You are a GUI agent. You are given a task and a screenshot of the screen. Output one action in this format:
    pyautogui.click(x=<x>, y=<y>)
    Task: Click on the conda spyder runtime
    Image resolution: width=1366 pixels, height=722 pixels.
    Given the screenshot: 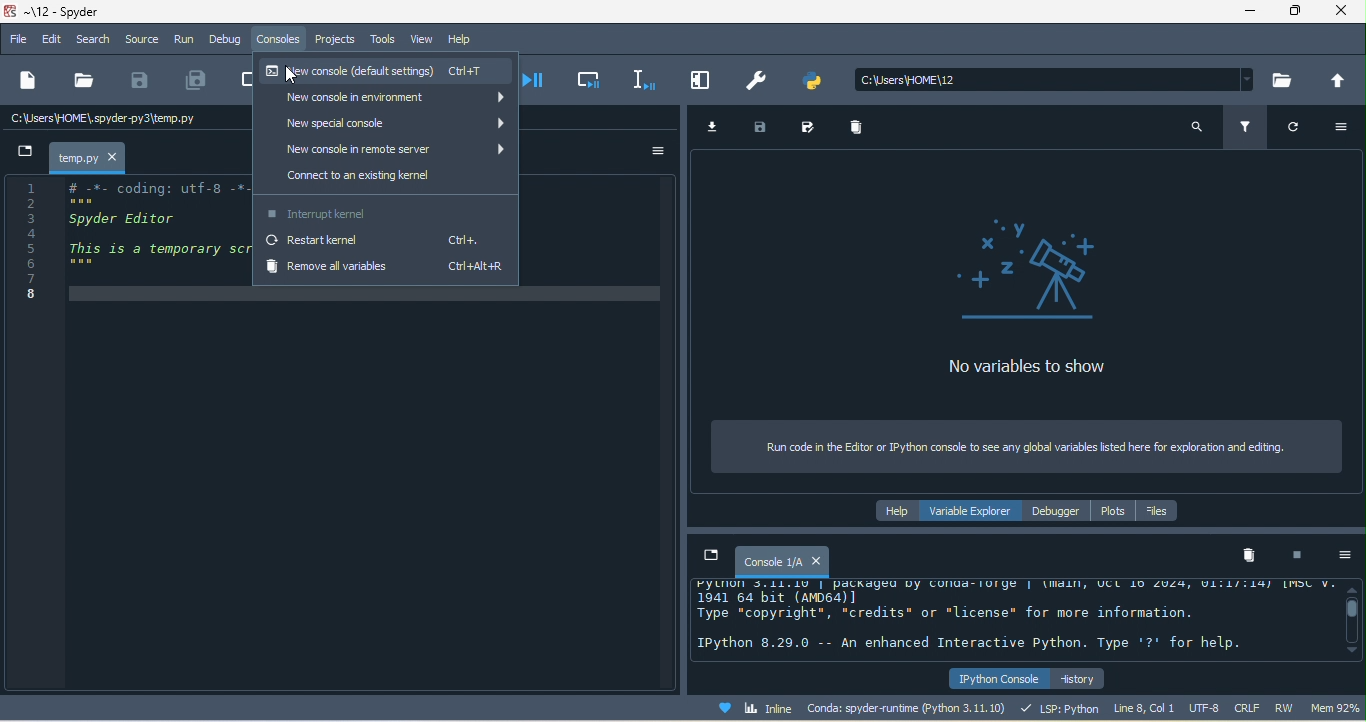 What is the action you would take?
    pyautogui.click(x=910, y=707)
    